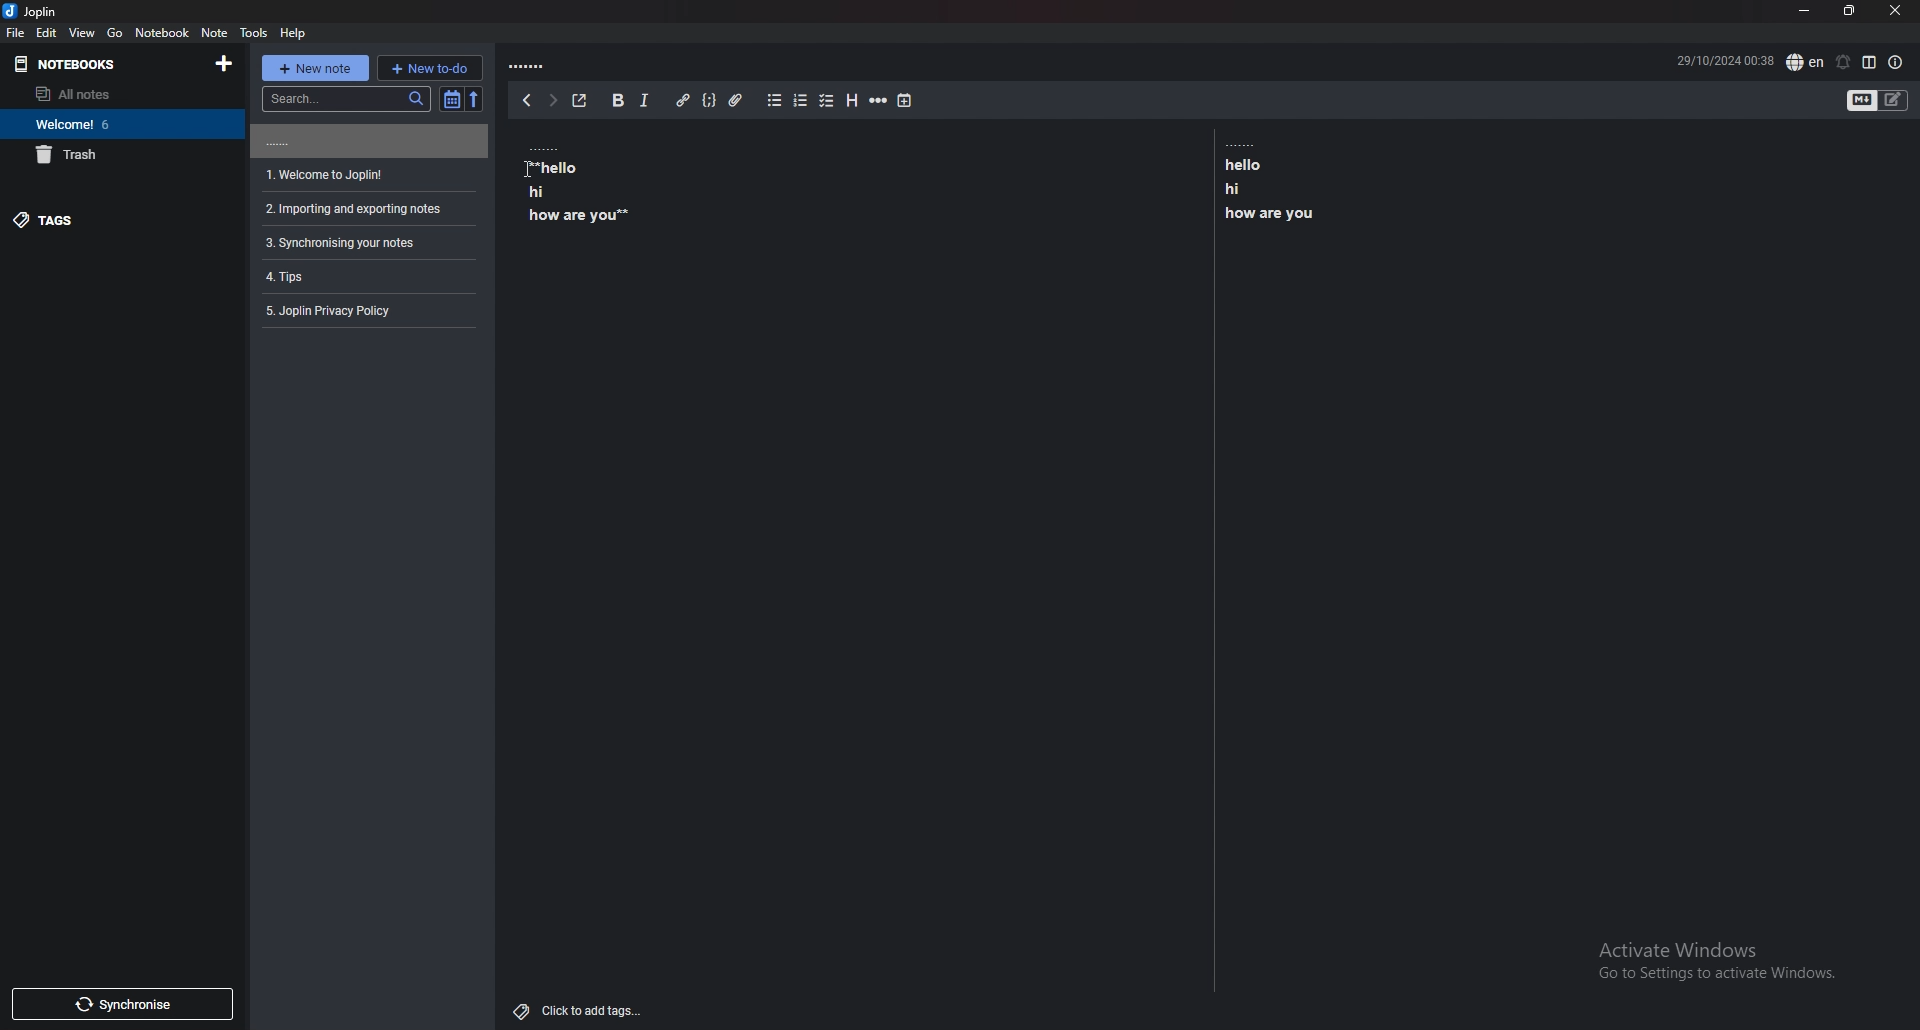  What do you see at coordinates (119, 124) in the screenshot?
I see `welcome` at bounding box center [119, 124].